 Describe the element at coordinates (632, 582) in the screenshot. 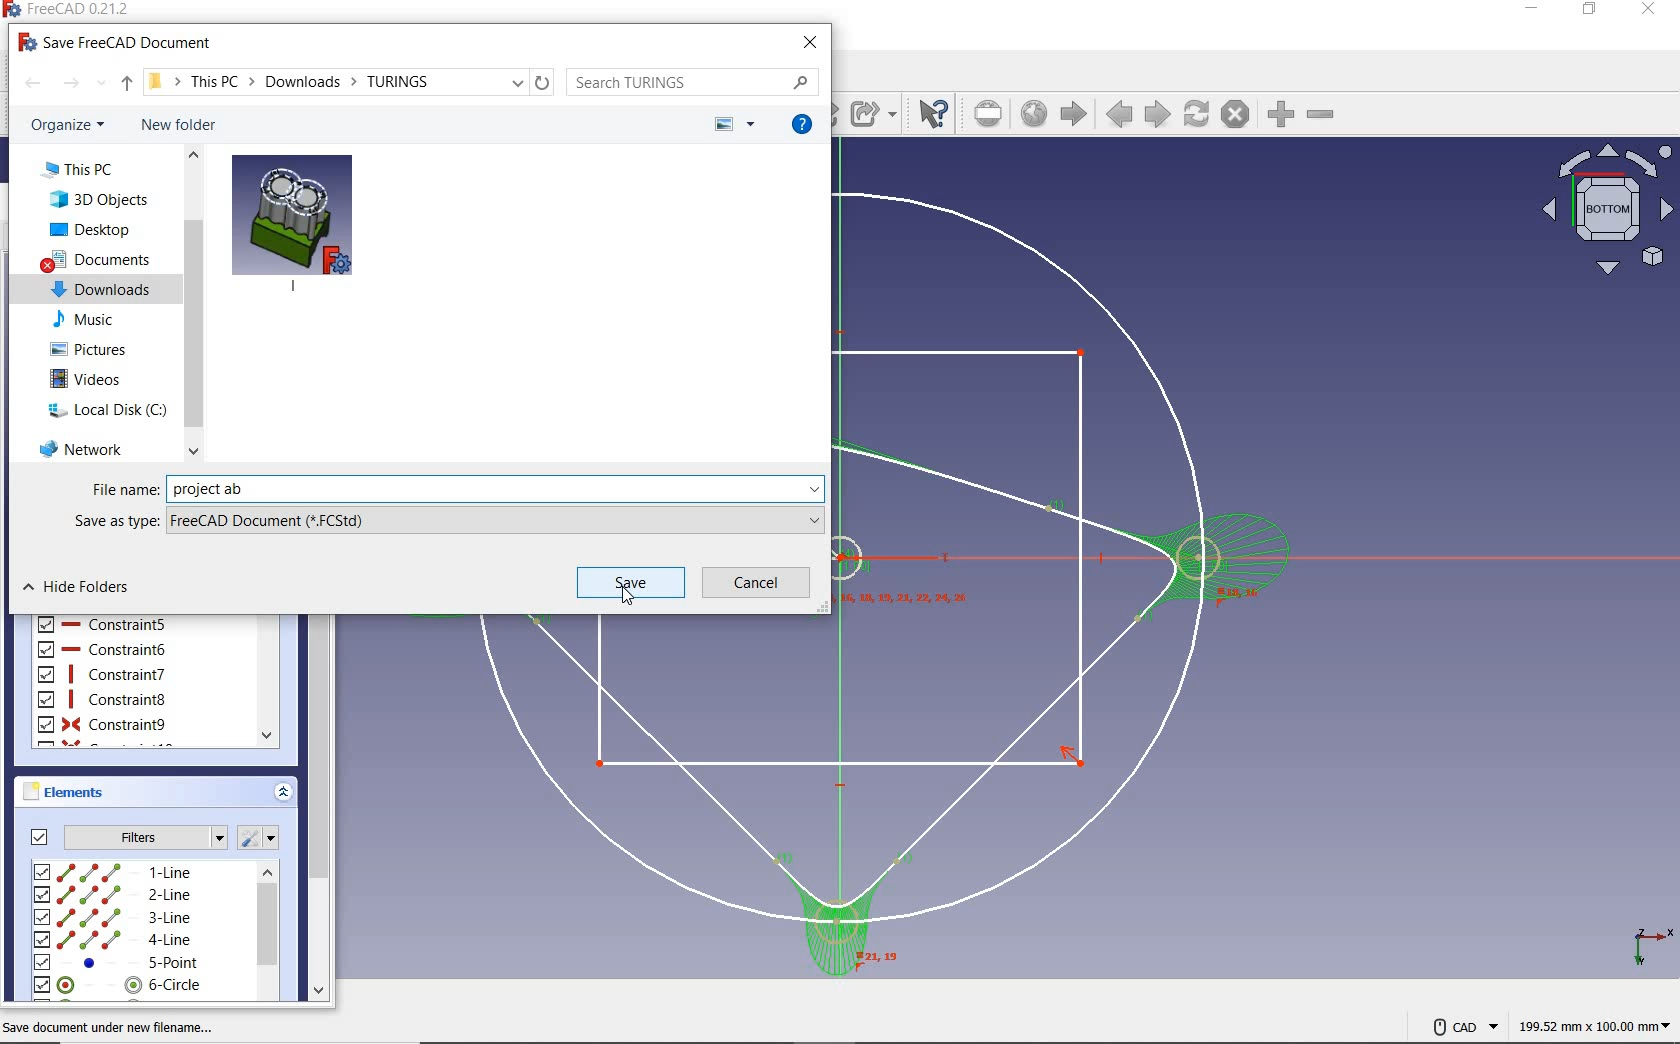

I see `save` at that location.